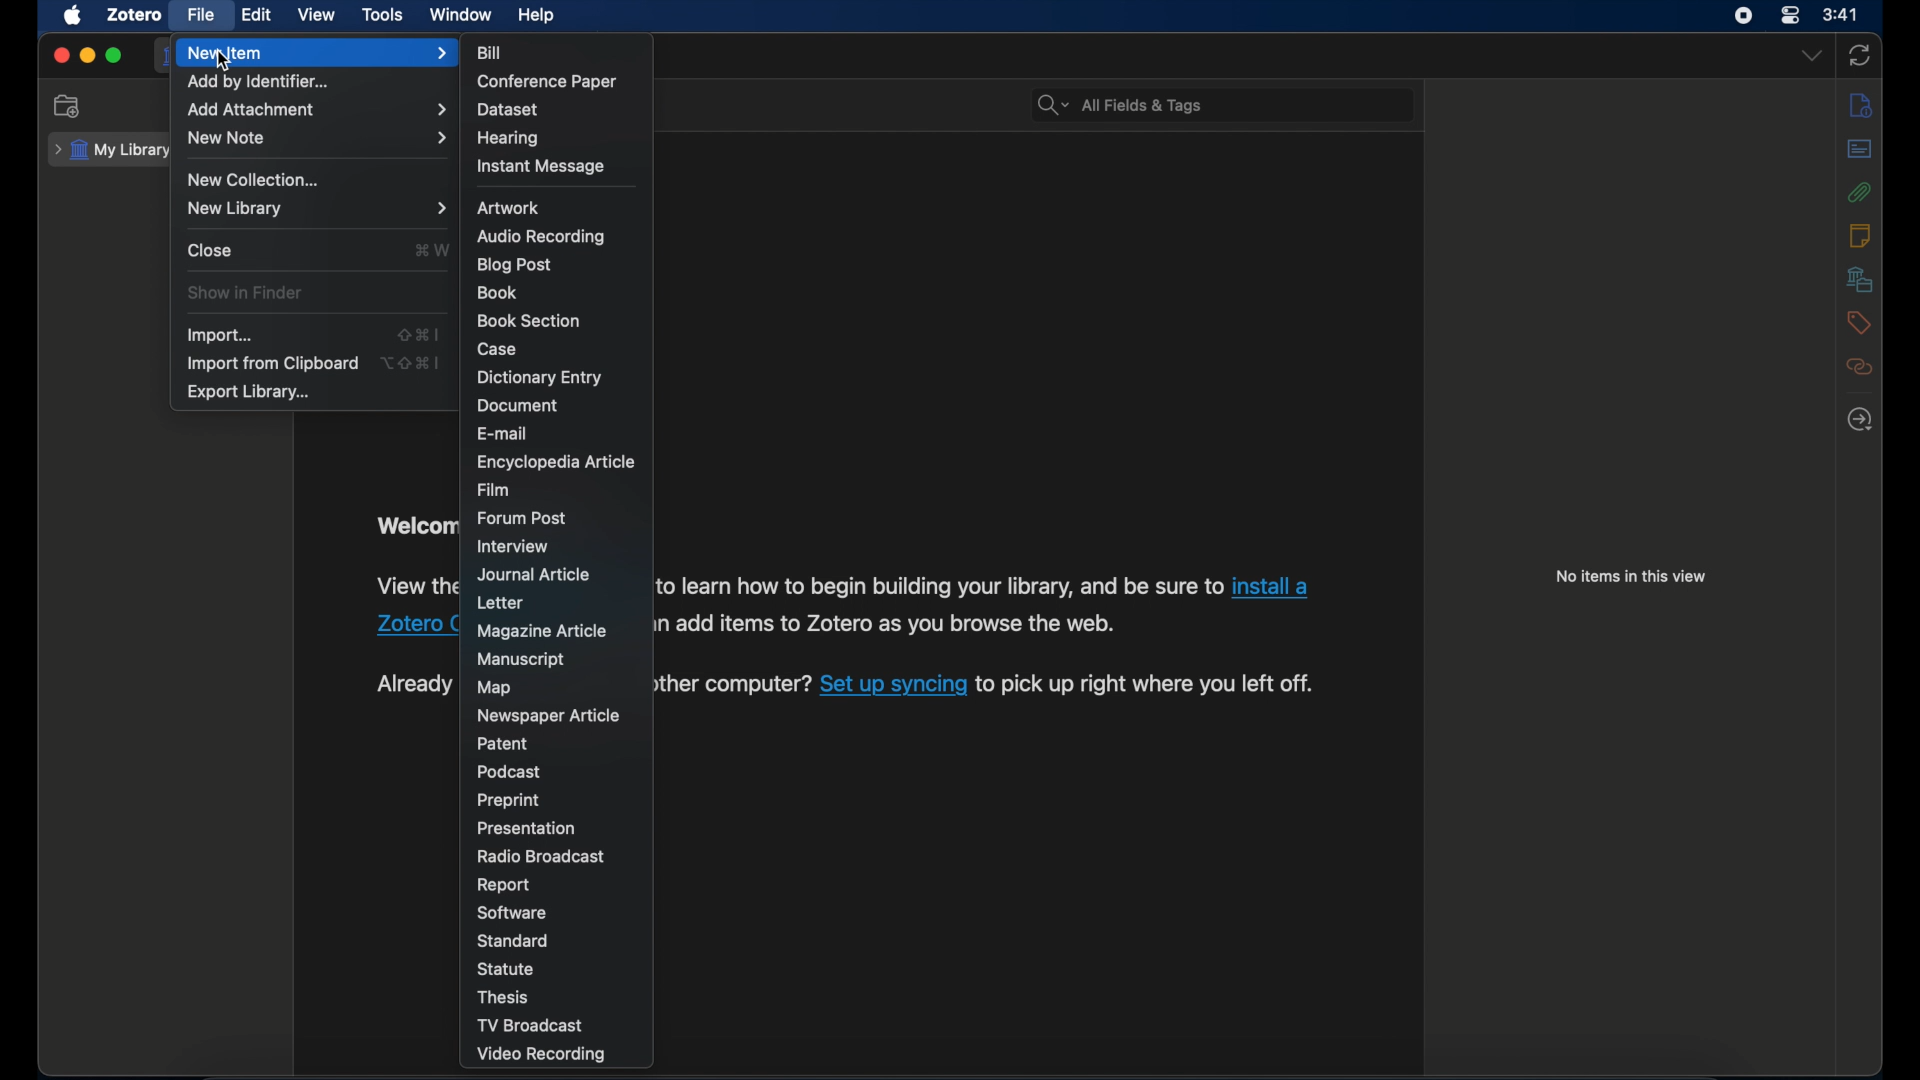 This screenshot has height=1080, width=1920. Describe the element at coordinates (506, 110) in the screenshot. I see `dataset` at that location.